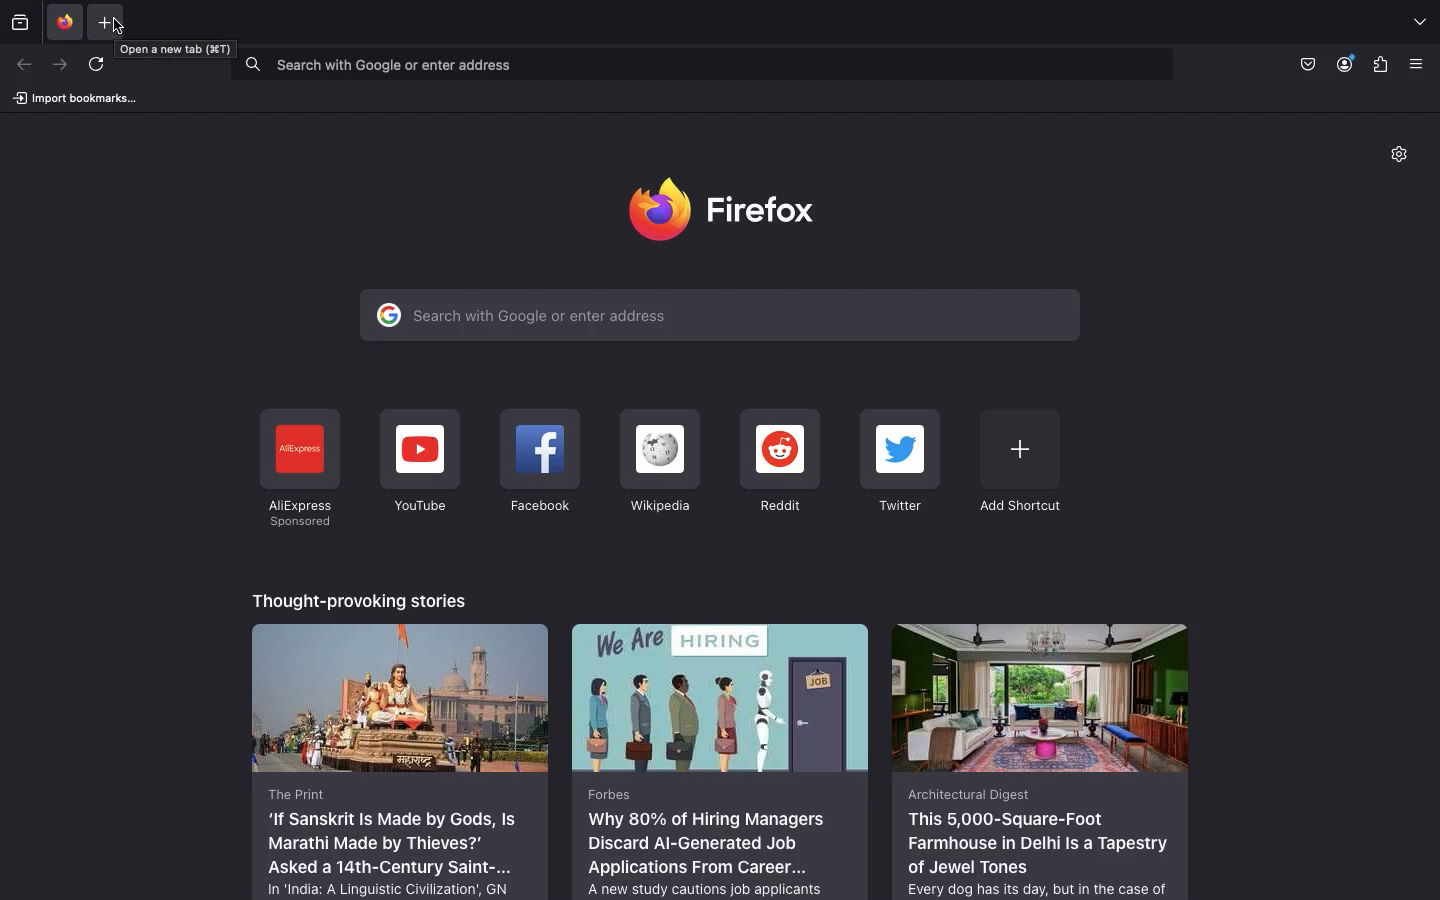 The image size is (1440, 900). What do you see at coordinates (419, 462) in the screenshot?
I see `Youtube` at bounding box center [419, 462].